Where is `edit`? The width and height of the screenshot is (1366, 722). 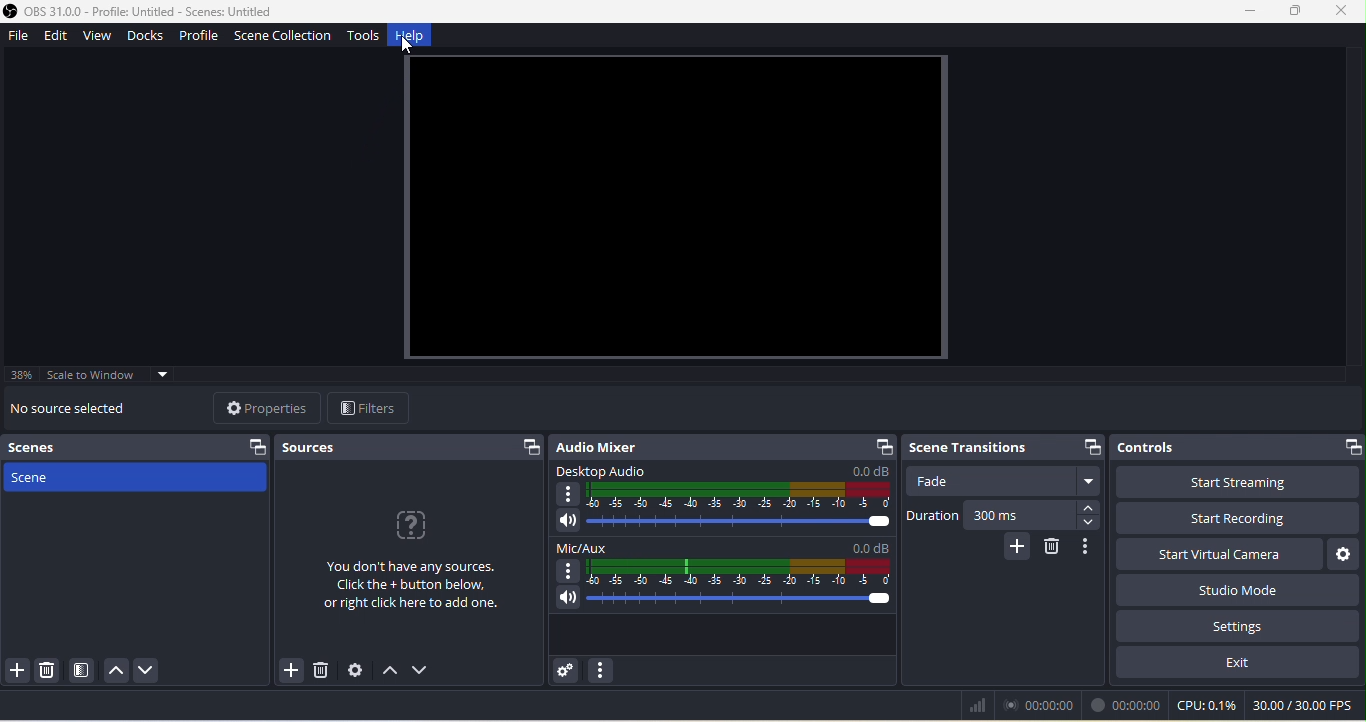 edit is located at coordinates (58, 39).